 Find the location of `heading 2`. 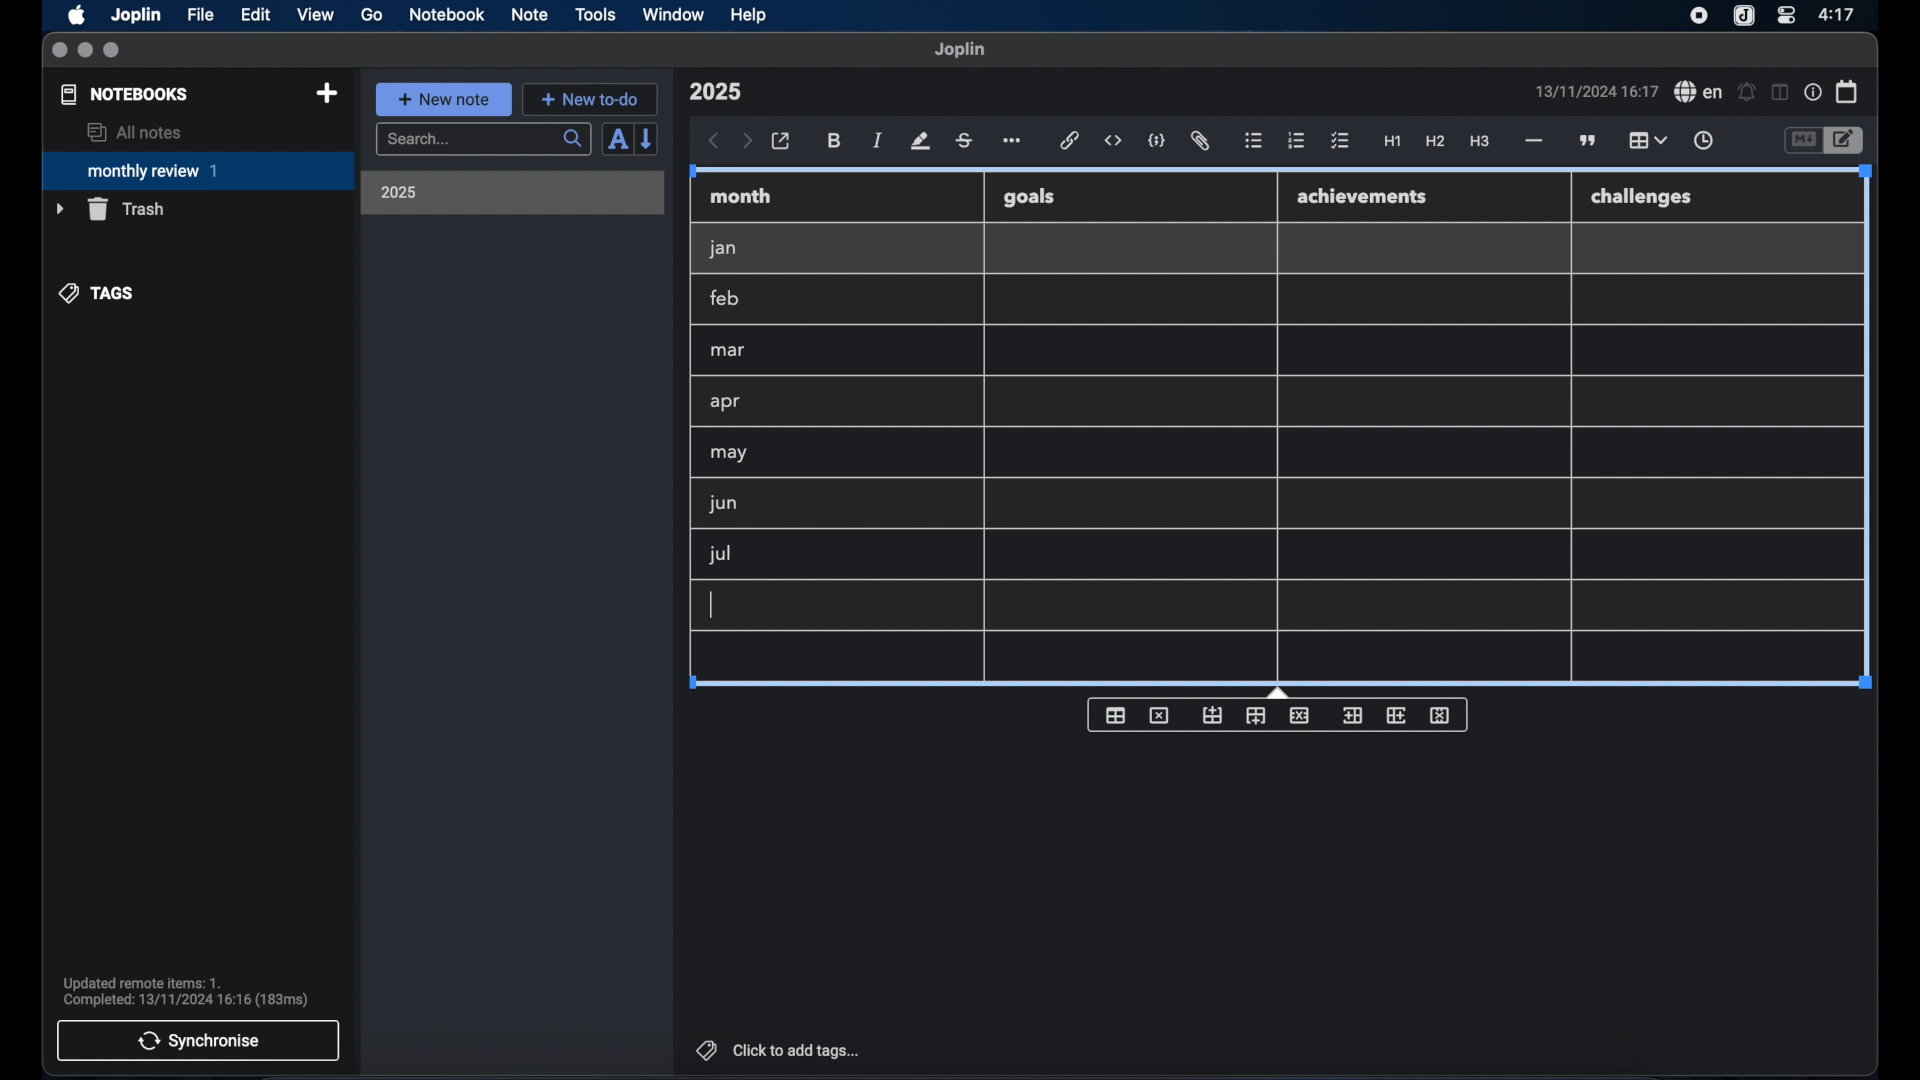

heading 2 is located at coordinates (1436, 142).